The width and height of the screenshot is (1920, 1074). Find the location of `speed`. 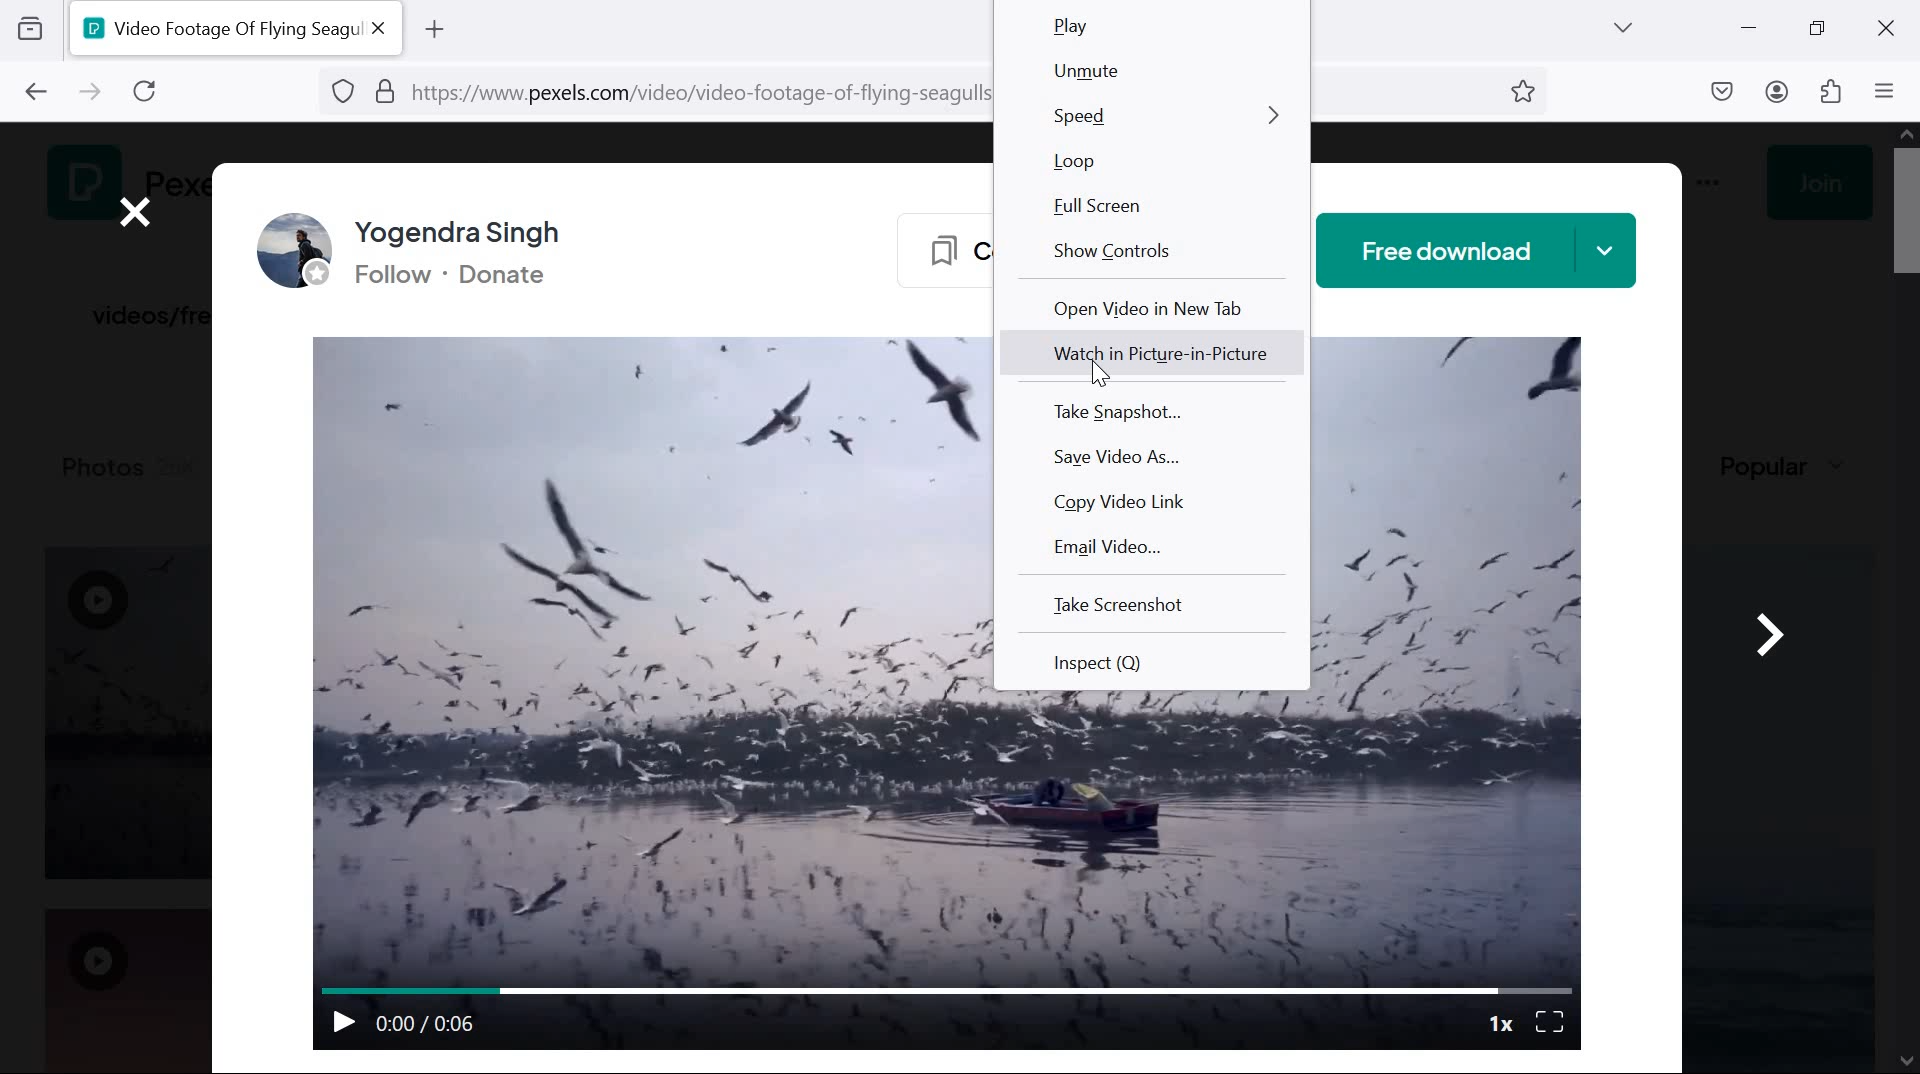

speed is located at coordinates (1162, 118).